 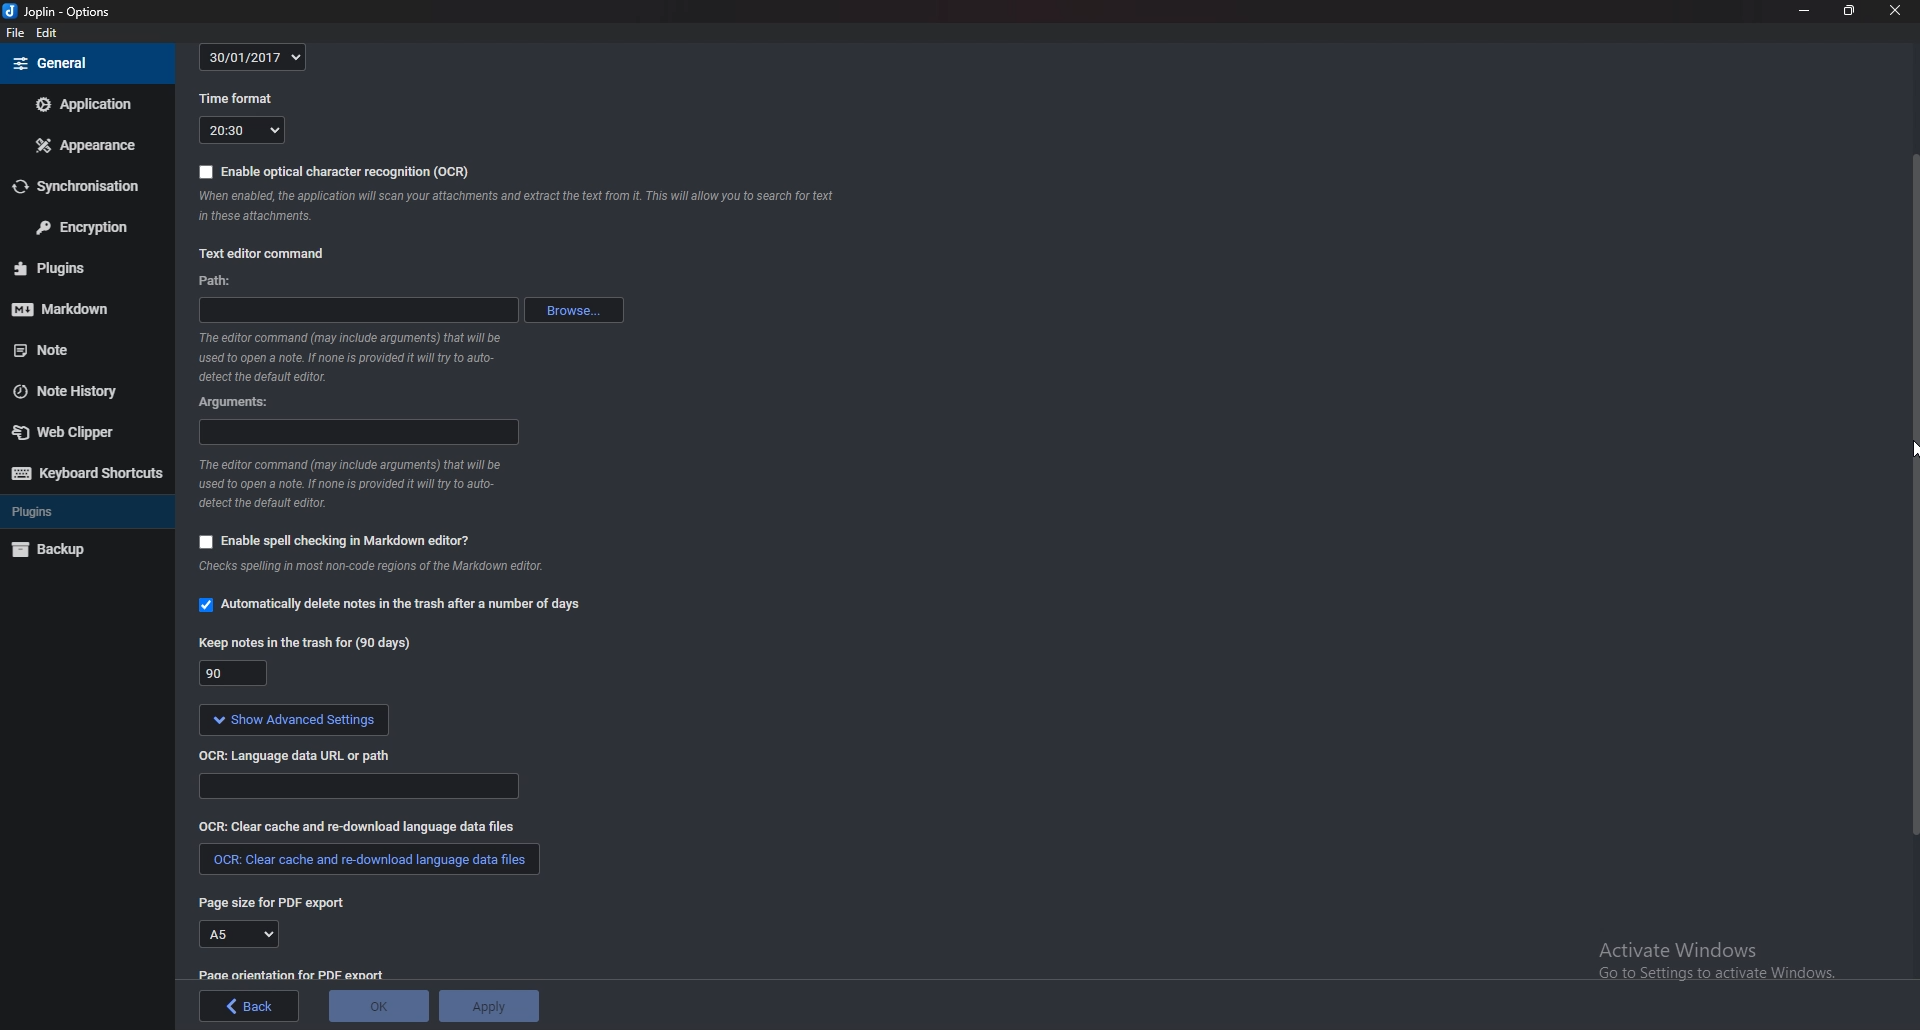 What do you see at coordinates (296, 720) in the screenshot?
I see `show advanced settings` at bounding box center [296, 720].